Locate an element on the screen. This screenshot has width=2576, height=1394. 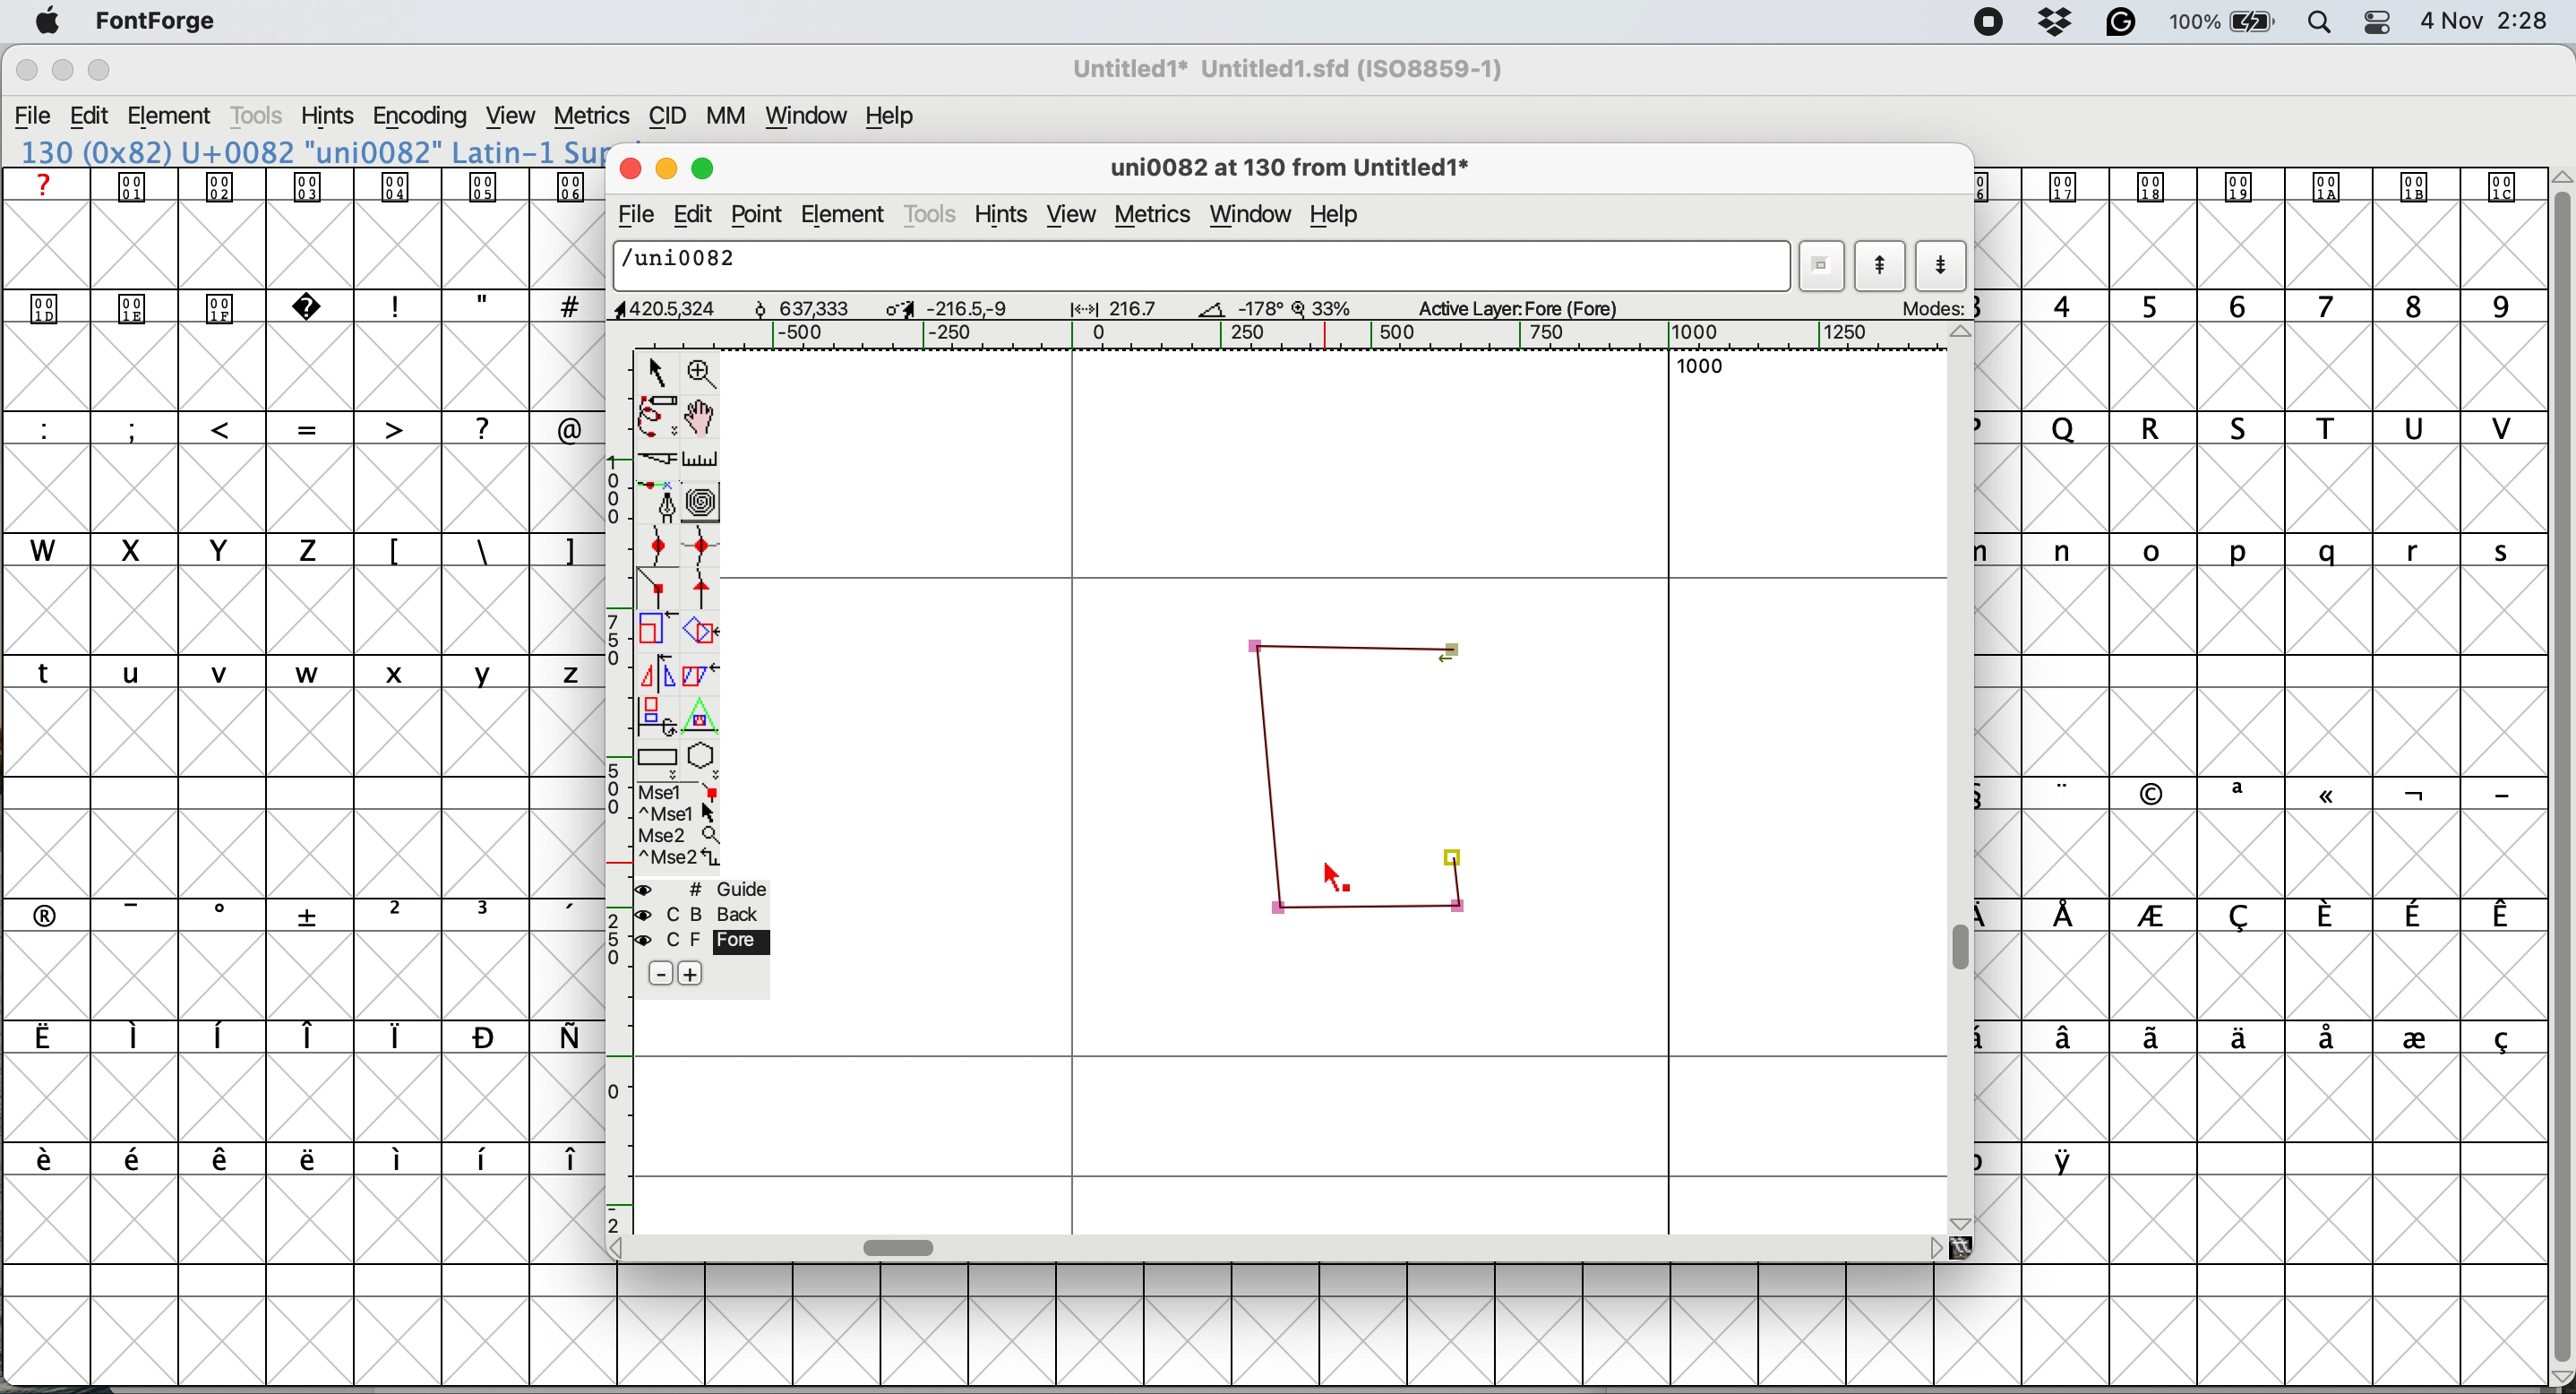
corner point is located at coordinates (1460, 852).